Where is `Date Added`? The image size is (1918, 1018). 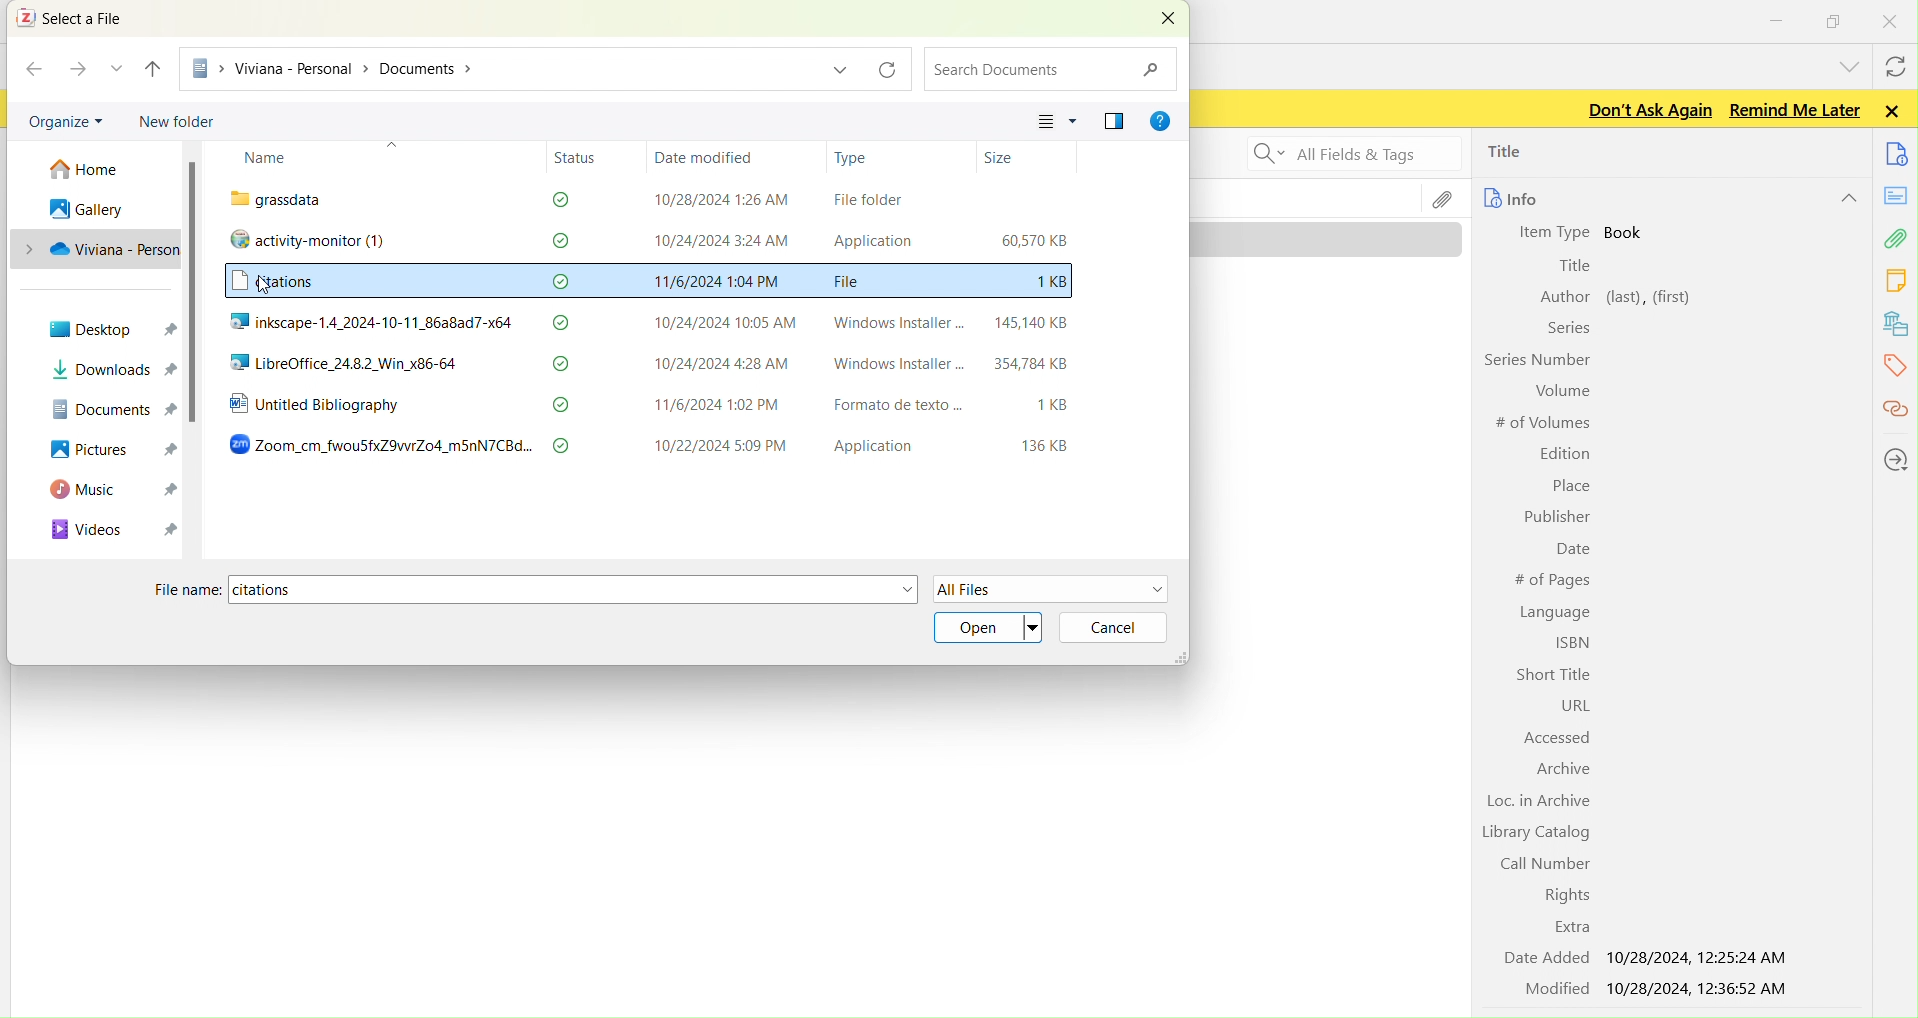
Date Added is located at coordinates (1542, 959).